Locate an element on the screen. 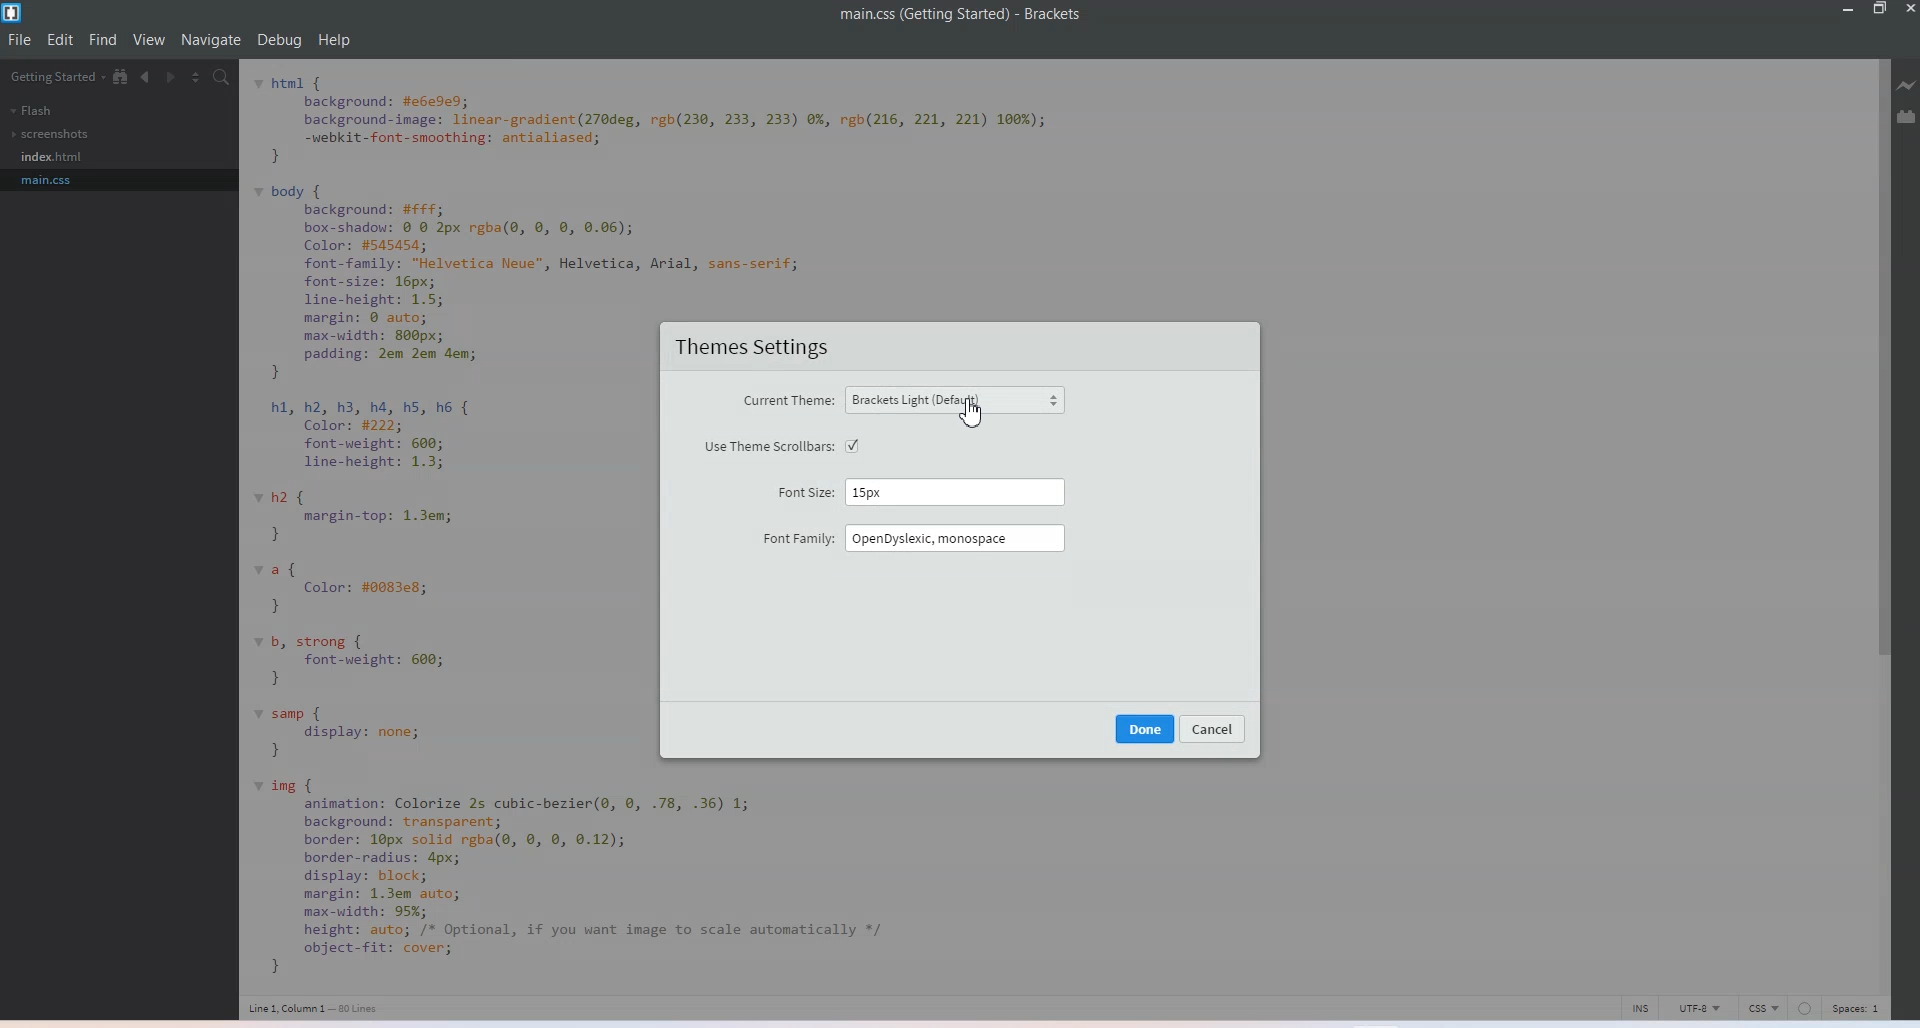  UTF-8 is located at coordinates (1701, 1007).